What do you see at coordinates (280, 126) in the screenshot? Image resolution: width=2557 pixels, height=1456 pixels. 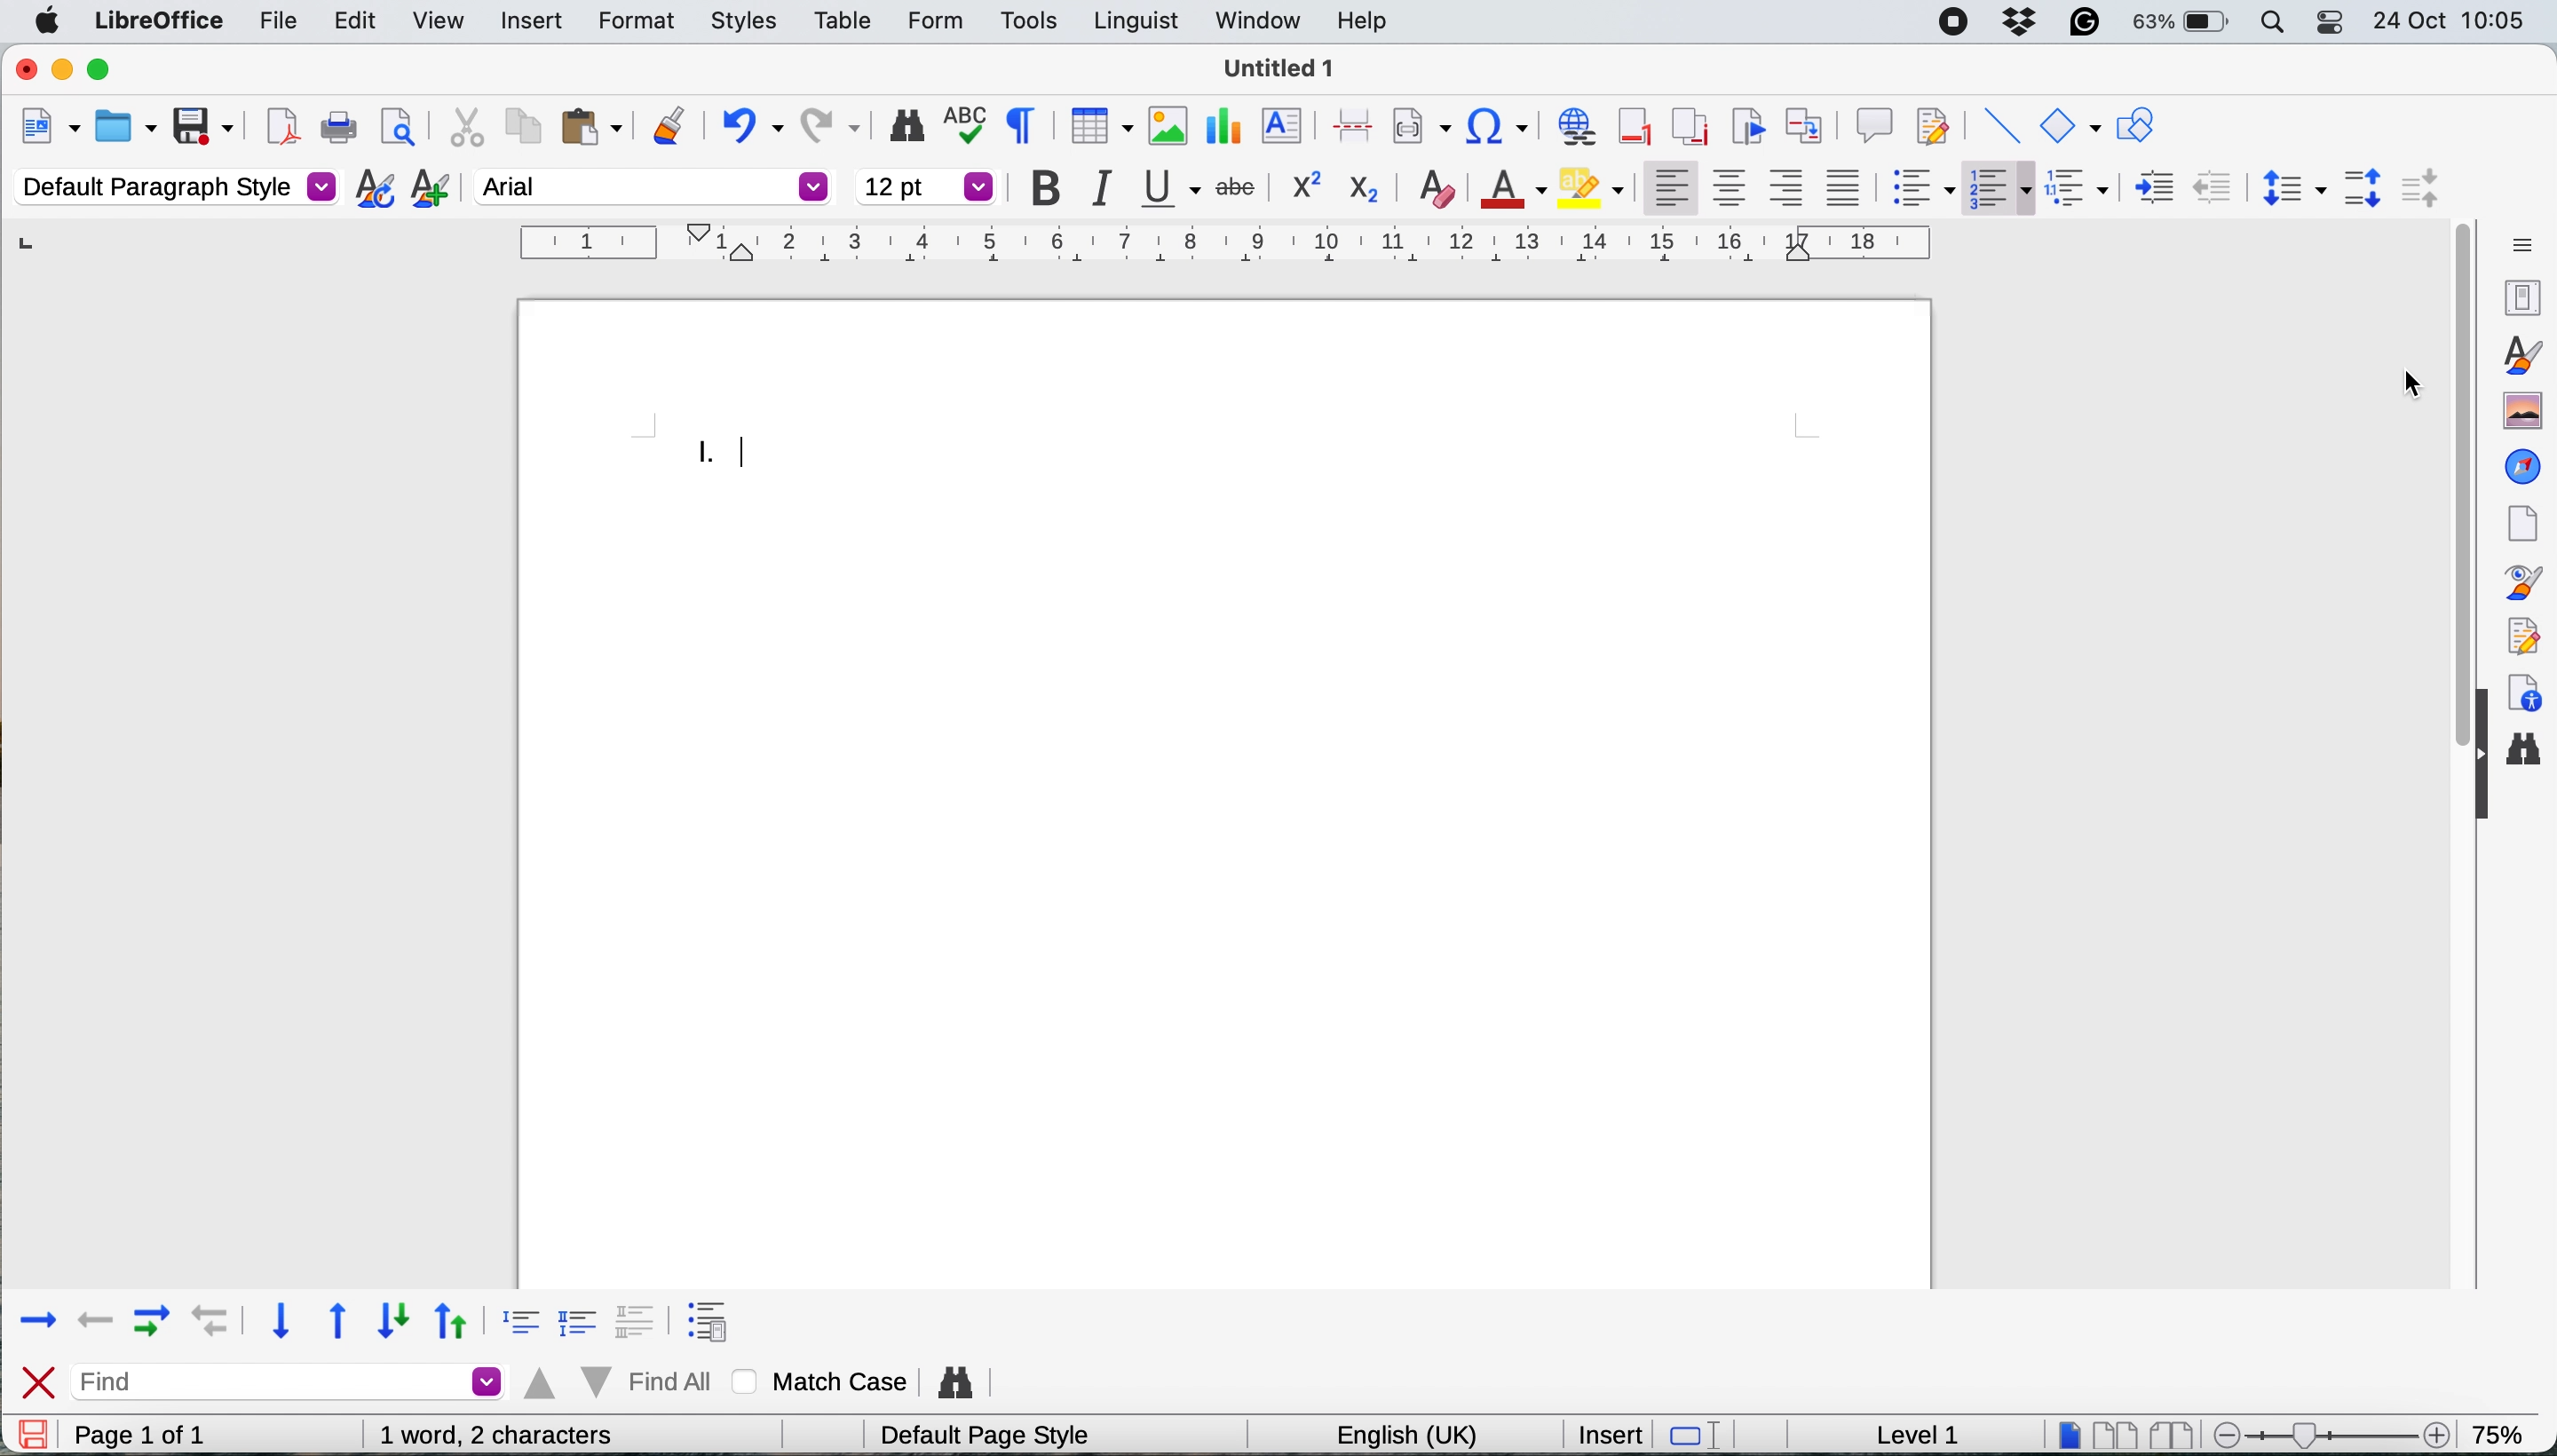 I see `export directly as pdf` at bounding box center [280, 126].